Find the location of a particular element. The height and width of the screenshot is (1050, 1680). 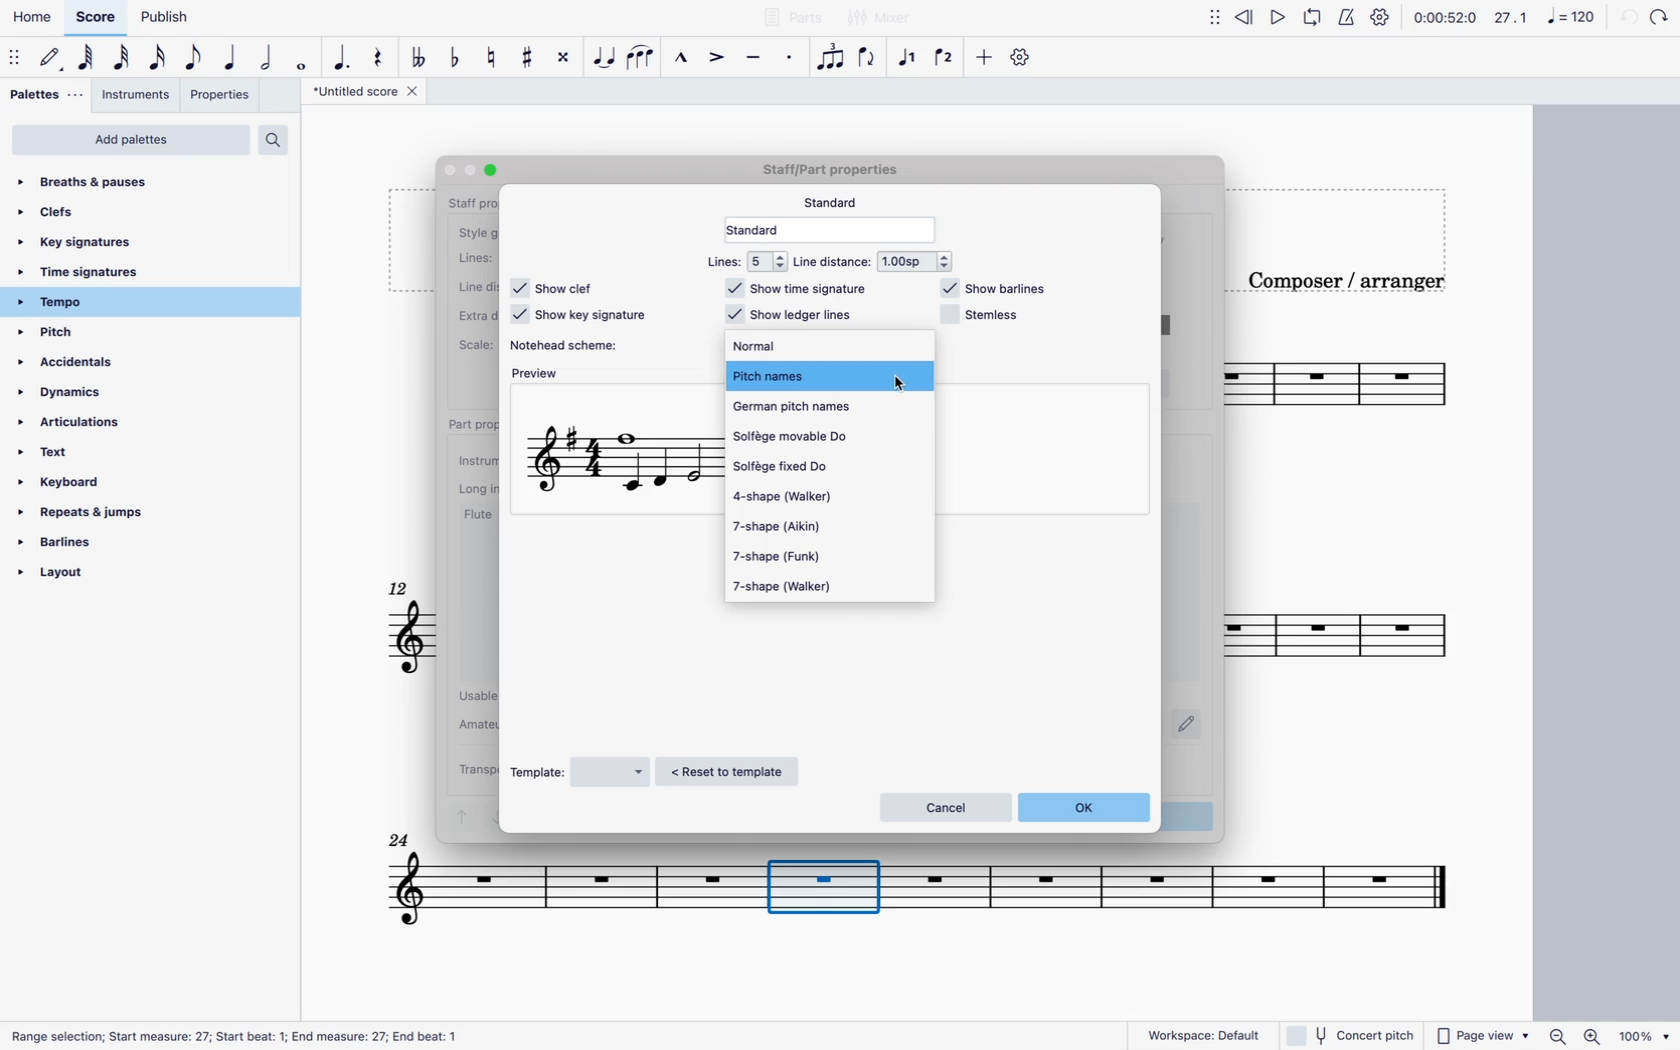

preview is located at coordinates (538, 376).